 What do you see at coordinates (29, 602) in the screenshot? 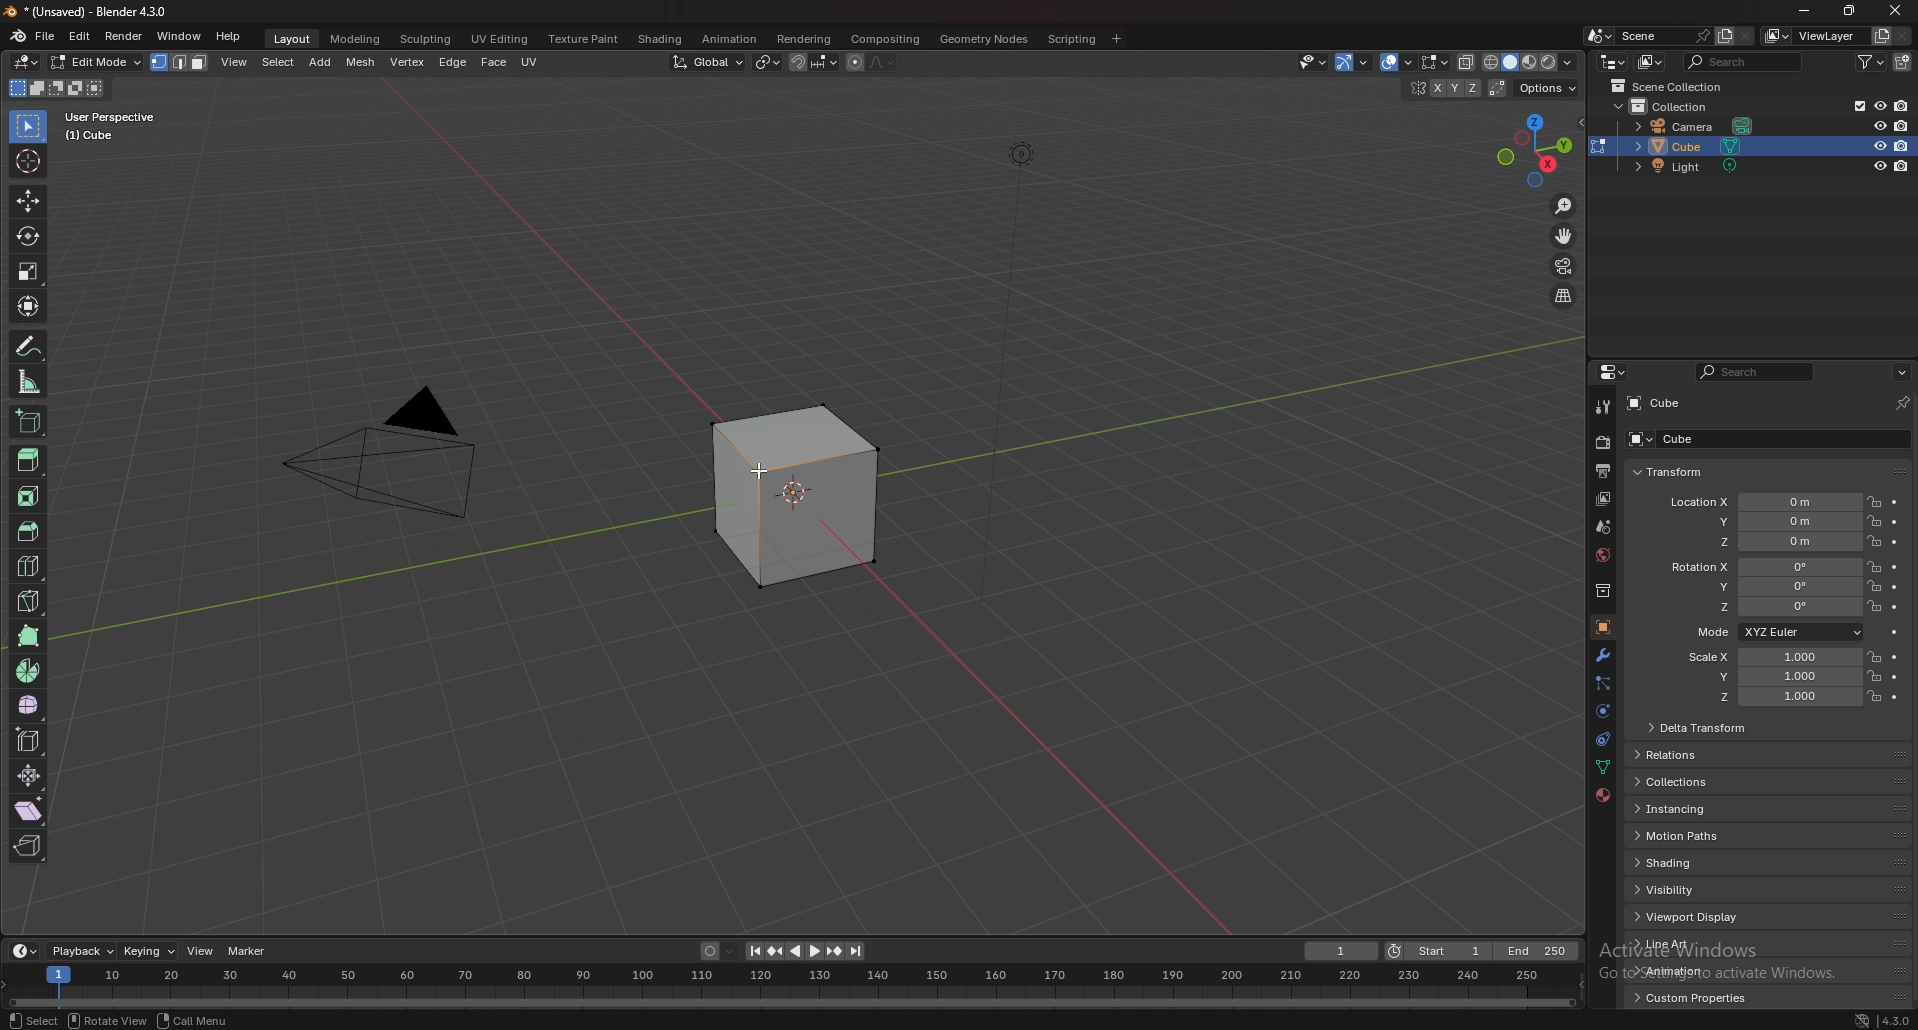
I see `knife` at bounding box center [29, 602].